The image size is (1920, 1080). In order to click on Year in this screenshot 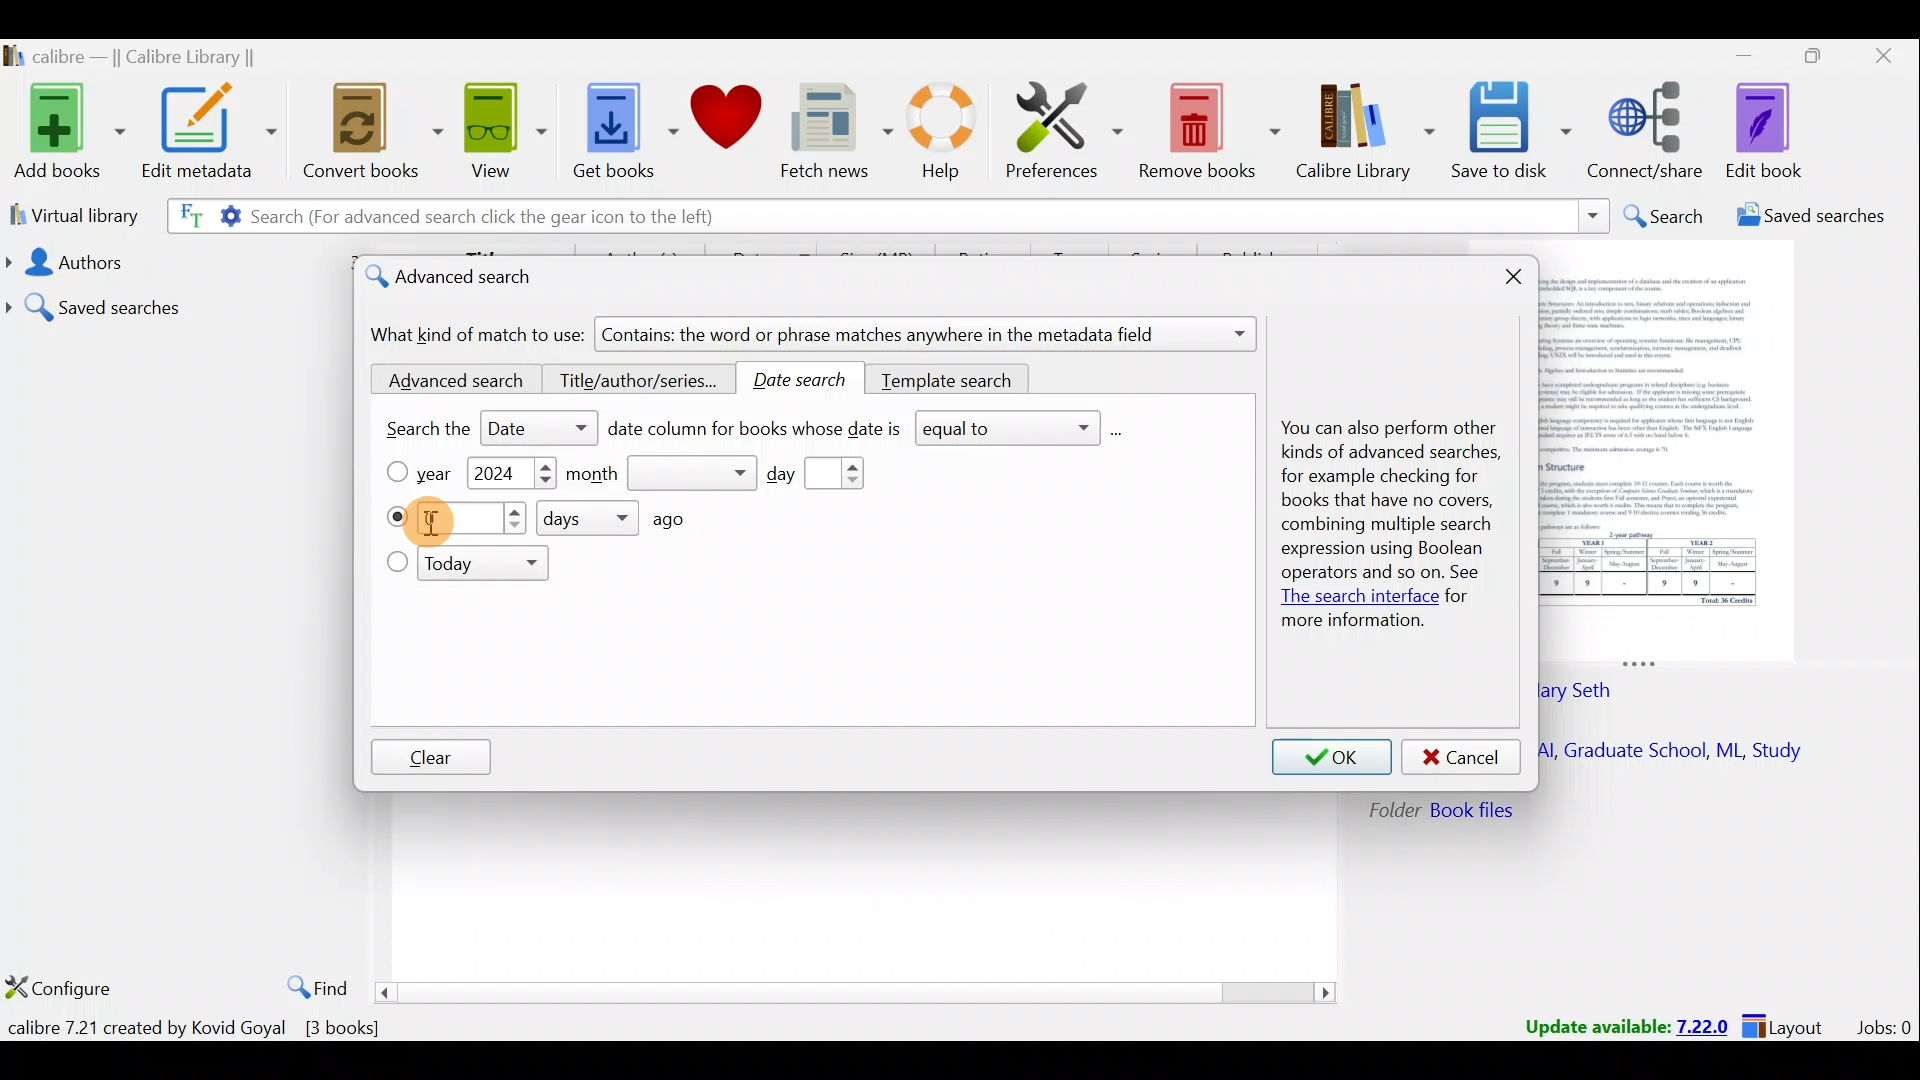, I will do `click(442, 474)`.